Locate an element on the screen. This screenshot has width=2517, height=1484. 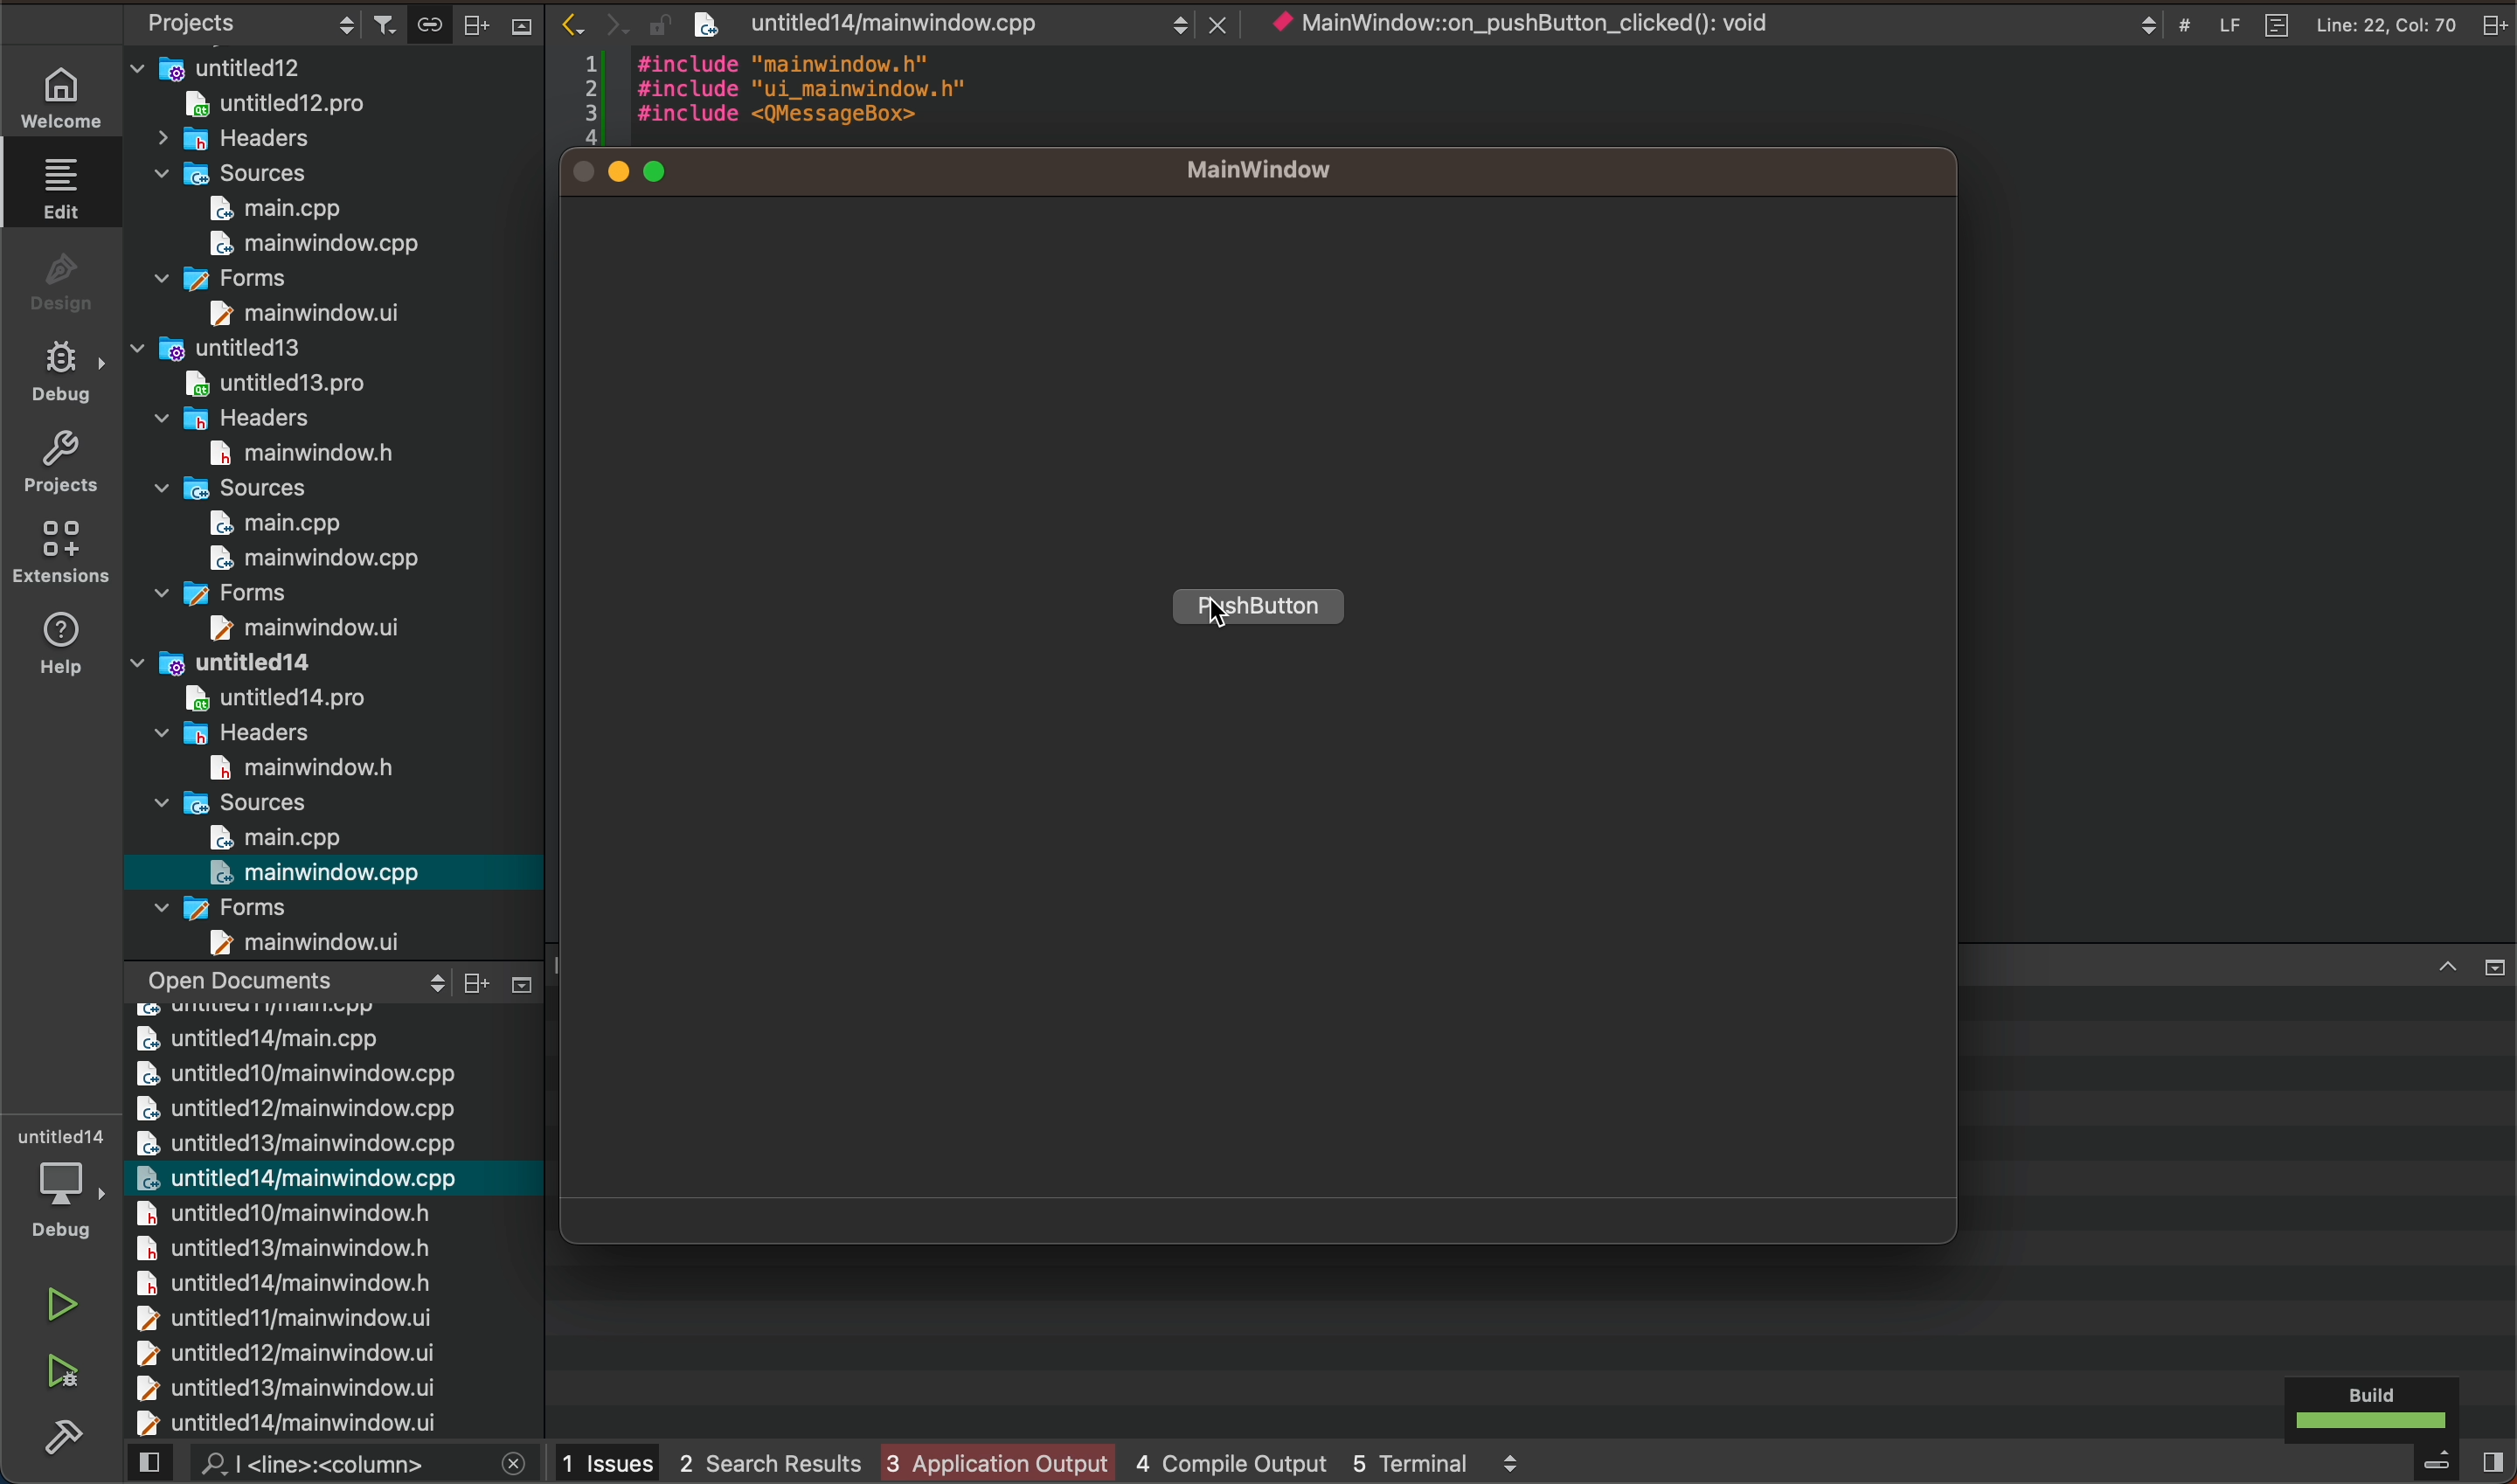
untitled13.pro is located at coordinates (270, 383).